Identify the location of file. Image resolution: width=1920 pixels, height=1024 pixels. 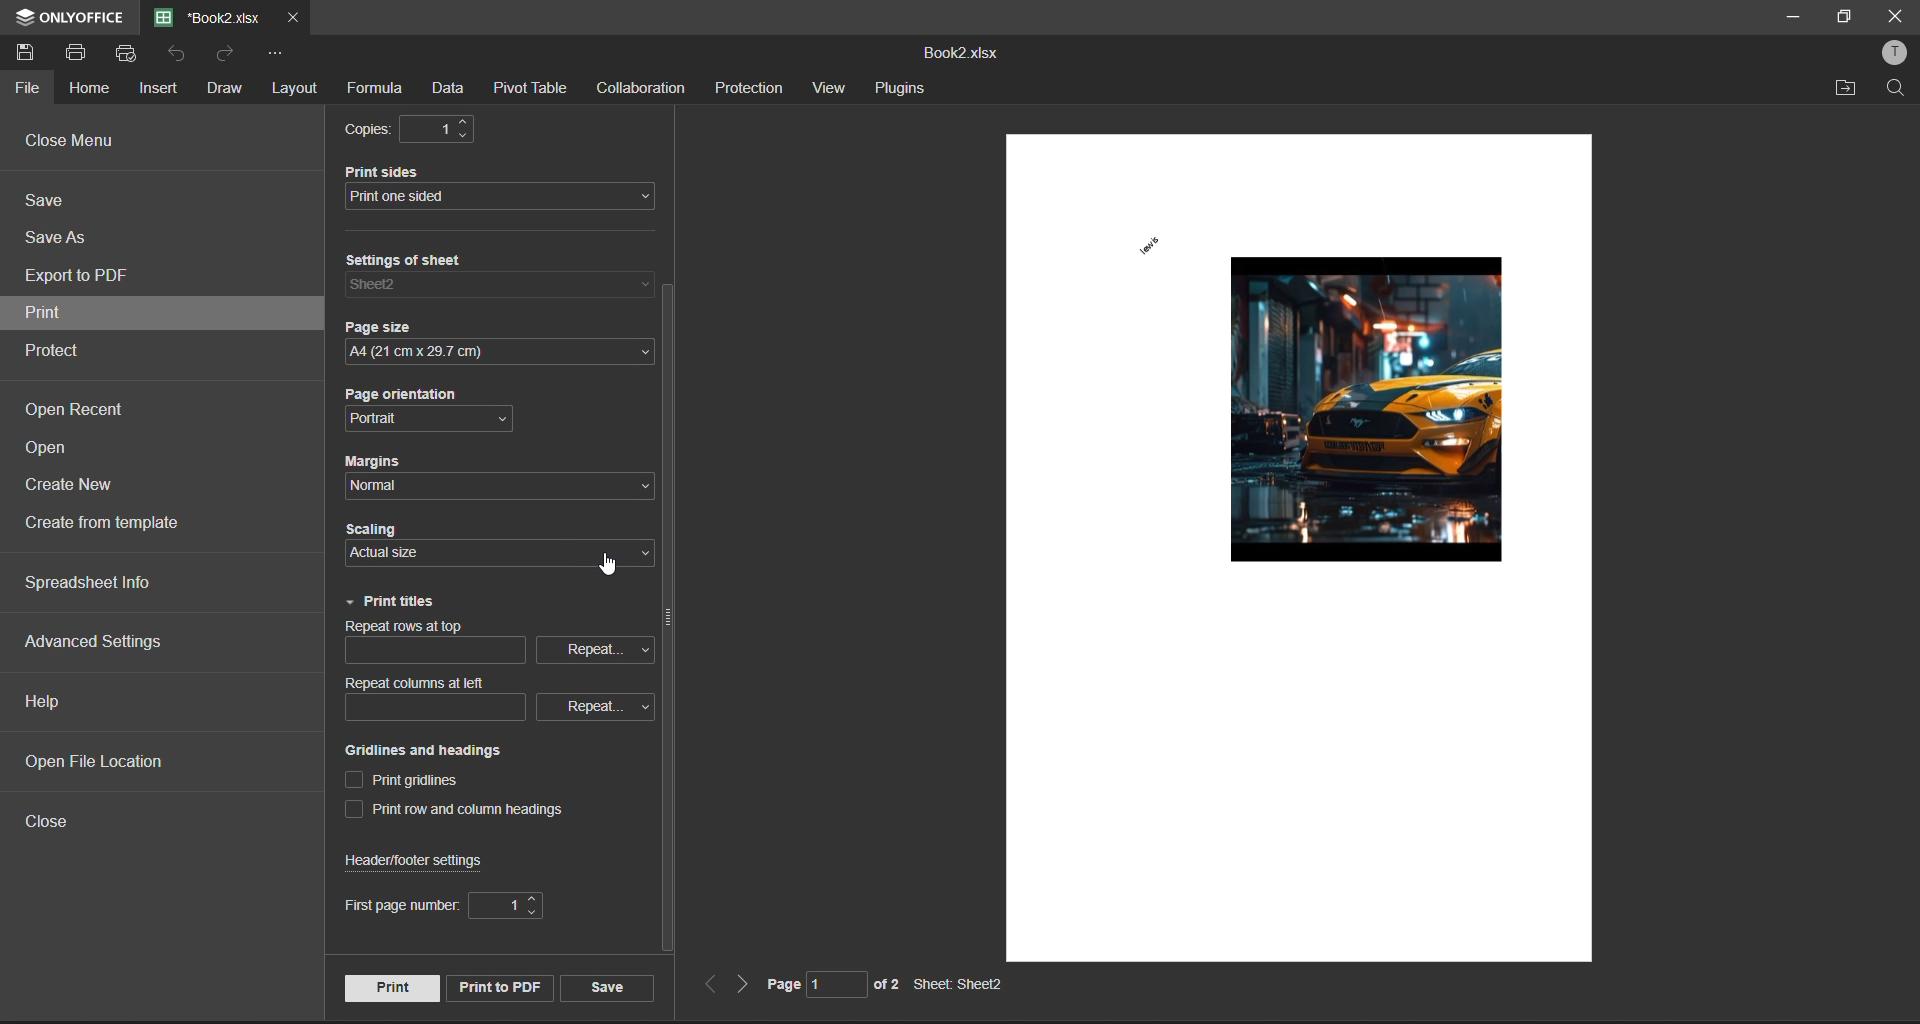
(30, 89).